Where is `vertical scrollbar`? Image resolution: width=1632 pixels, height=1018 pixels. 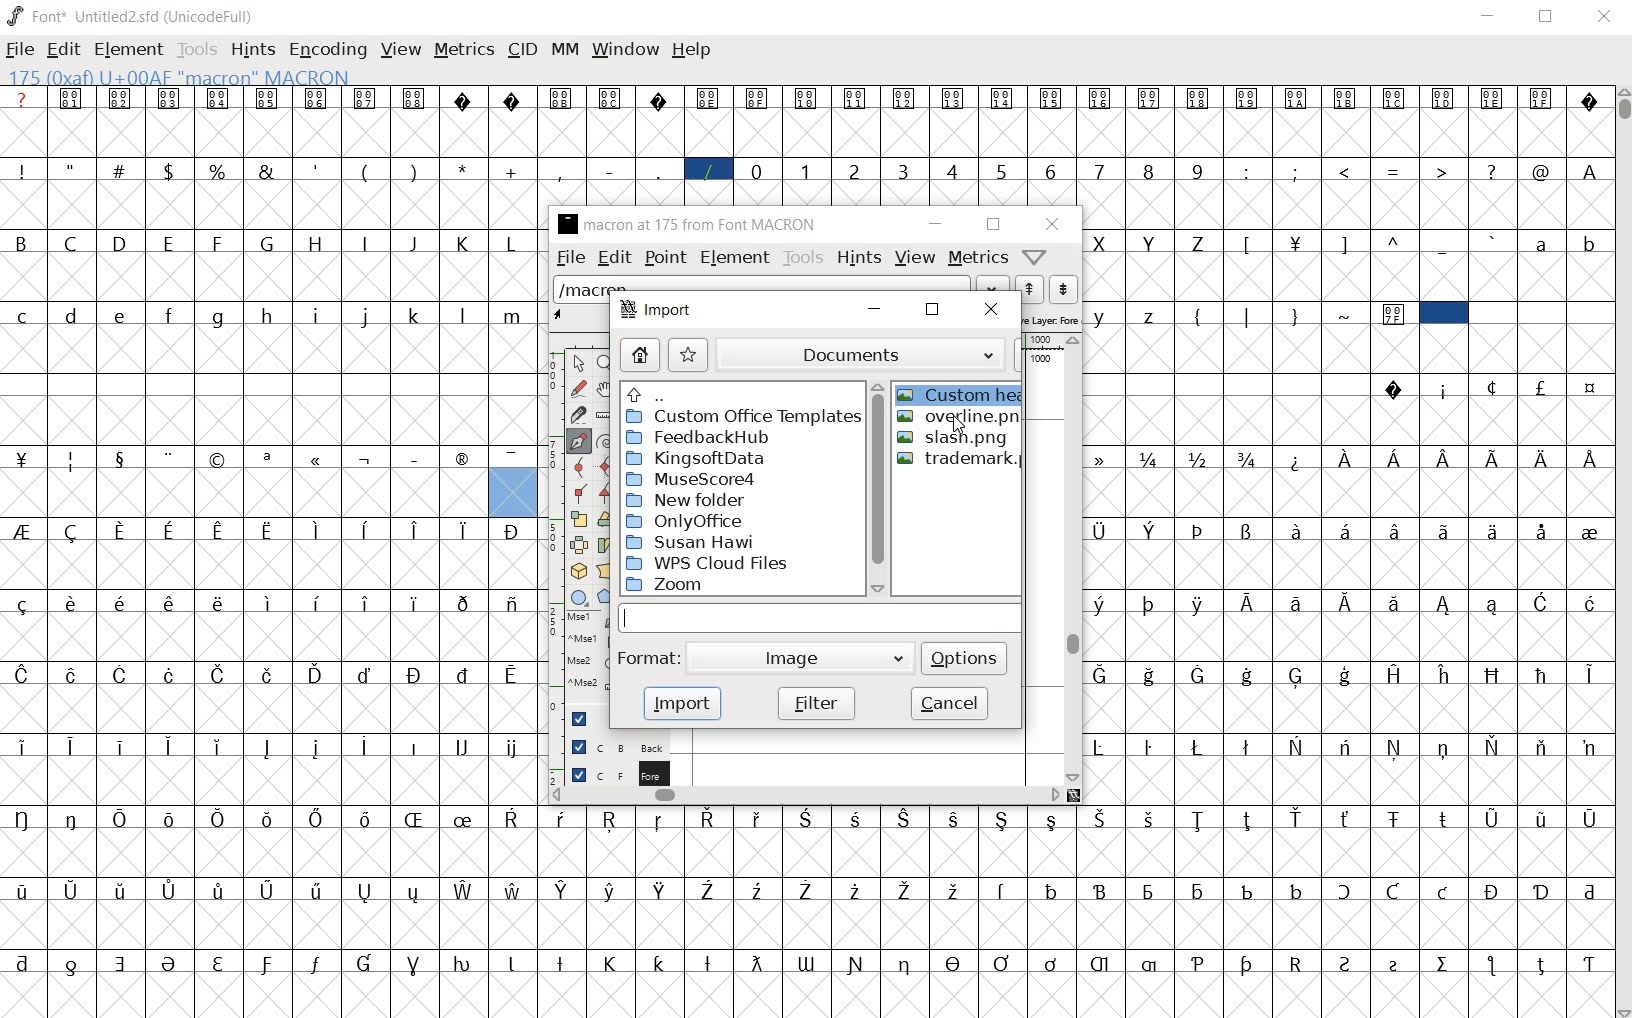 vertical scrollbar is located at coordinates (1067, 558).